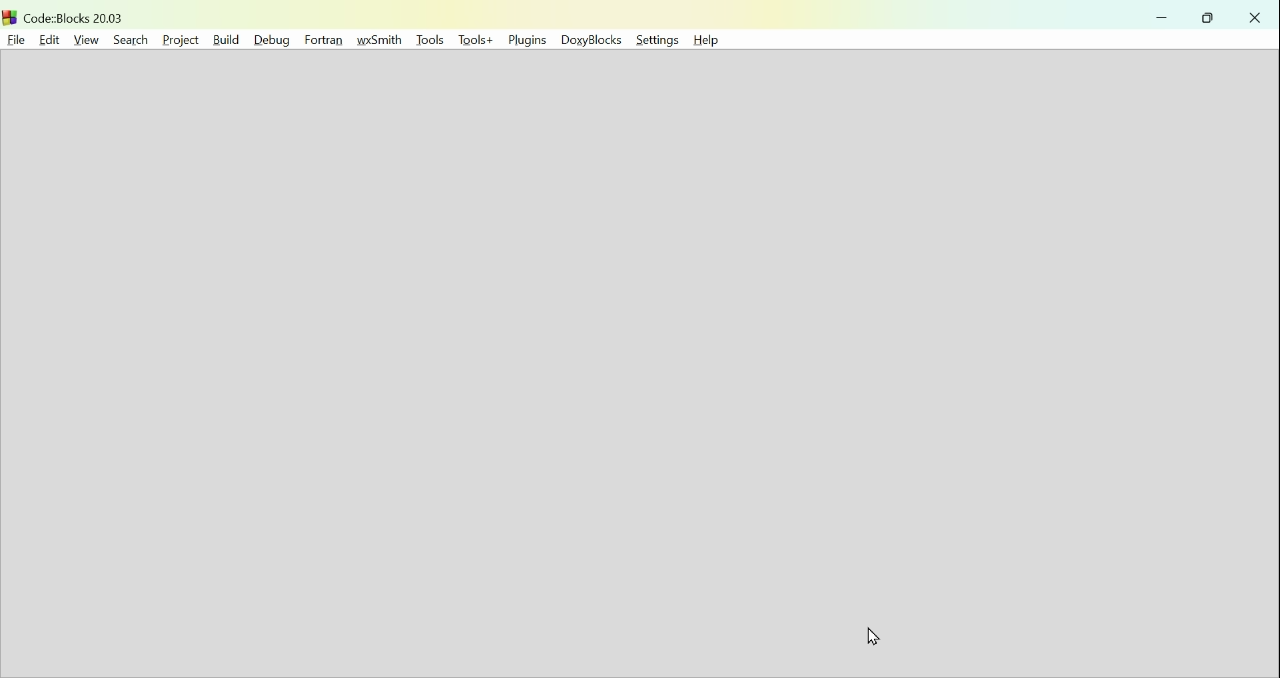 This screenshot has height=678, width=1280. Describe the element at coordinates (657, 41) in the screenshot. I see `Settings` at that location.